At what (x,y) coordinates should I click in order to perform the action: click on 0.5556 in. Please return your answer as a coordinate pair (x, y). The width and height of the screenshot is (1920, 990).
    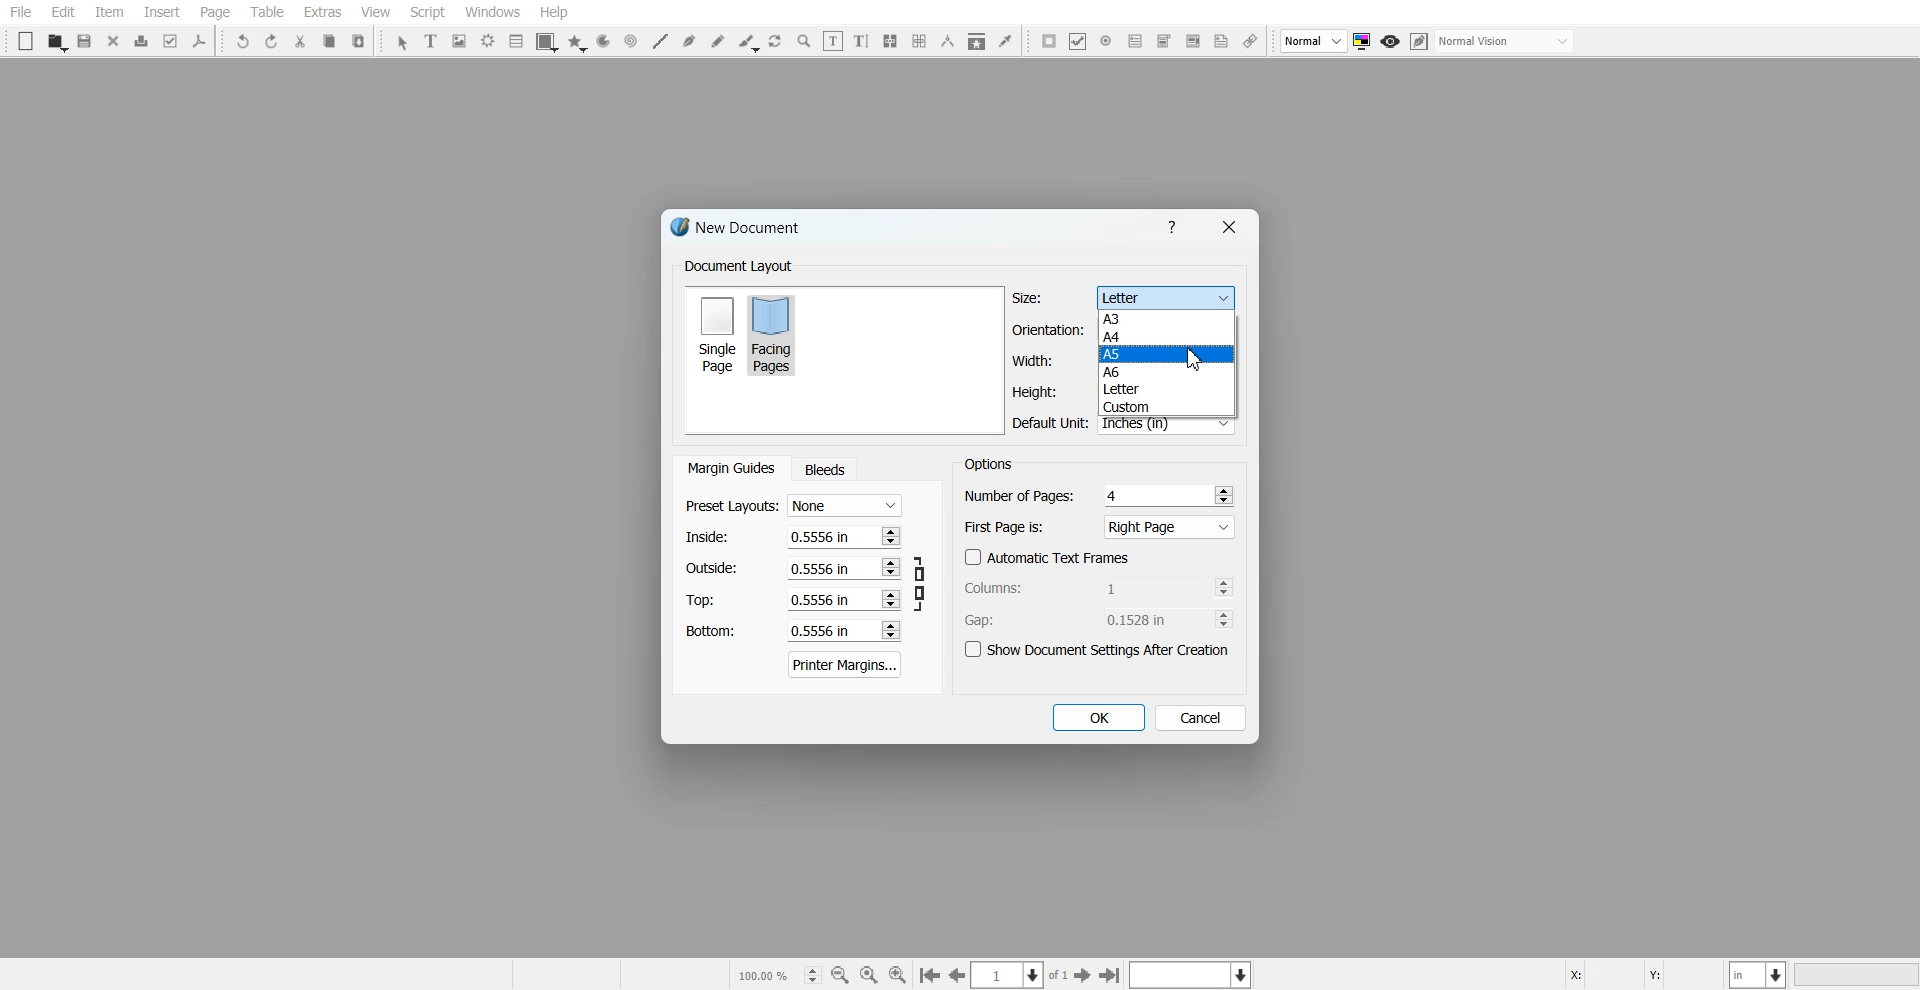
    Looking at the image, I should click on (819, 535).